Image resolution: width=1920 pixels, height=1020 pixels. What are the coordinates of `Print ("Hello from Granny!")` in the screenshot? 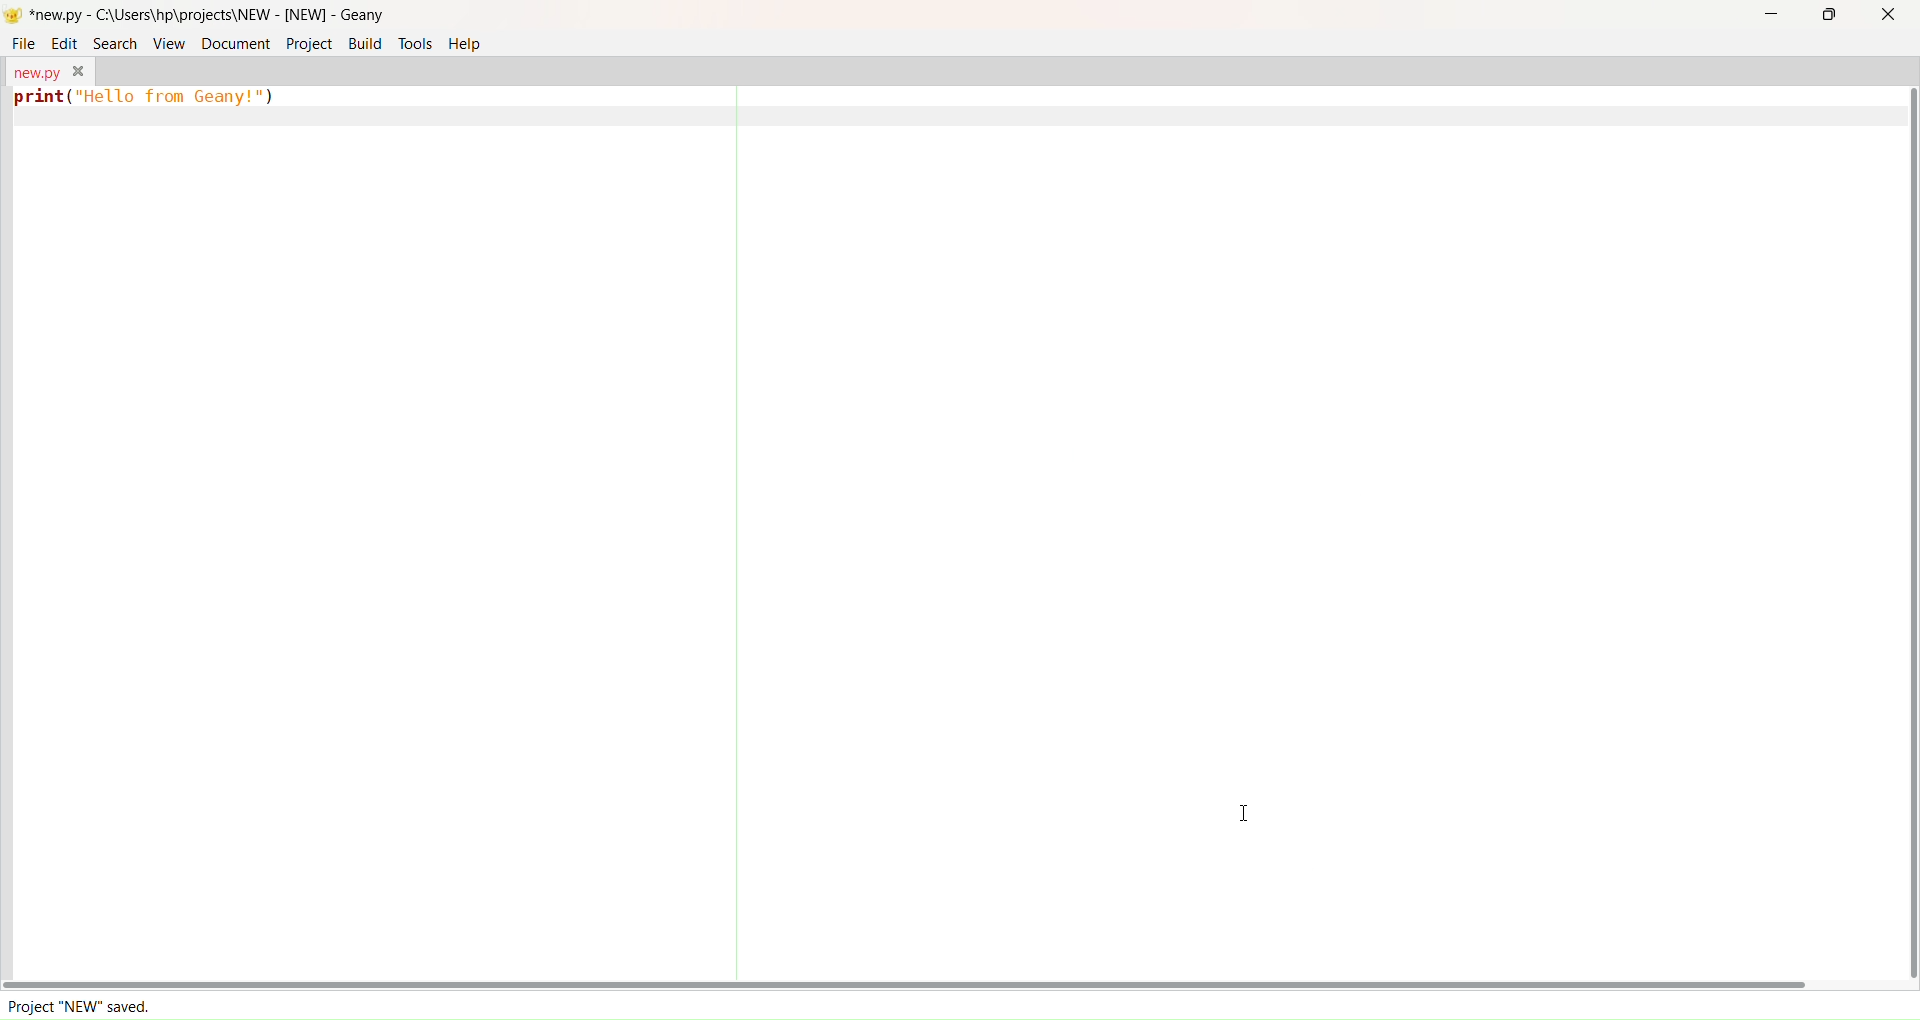 It's located at (148, 101).